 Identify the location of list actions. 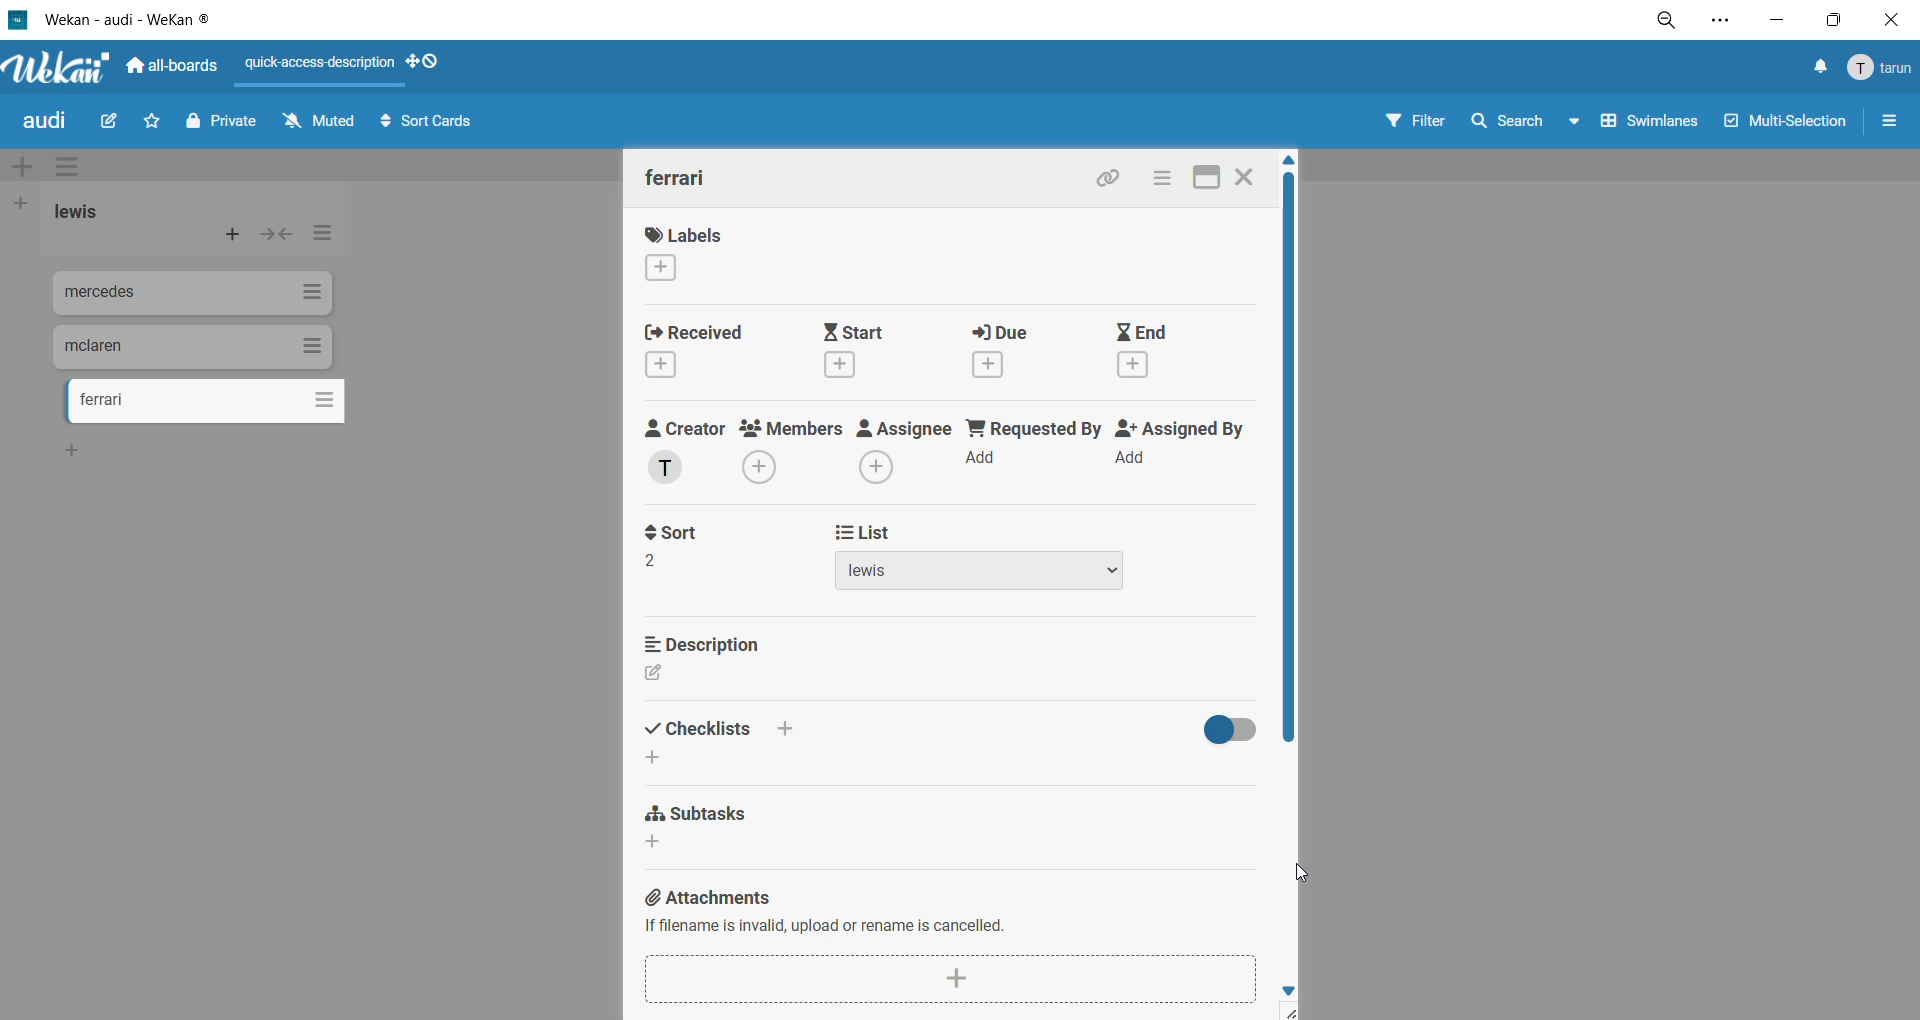
(319, 238).